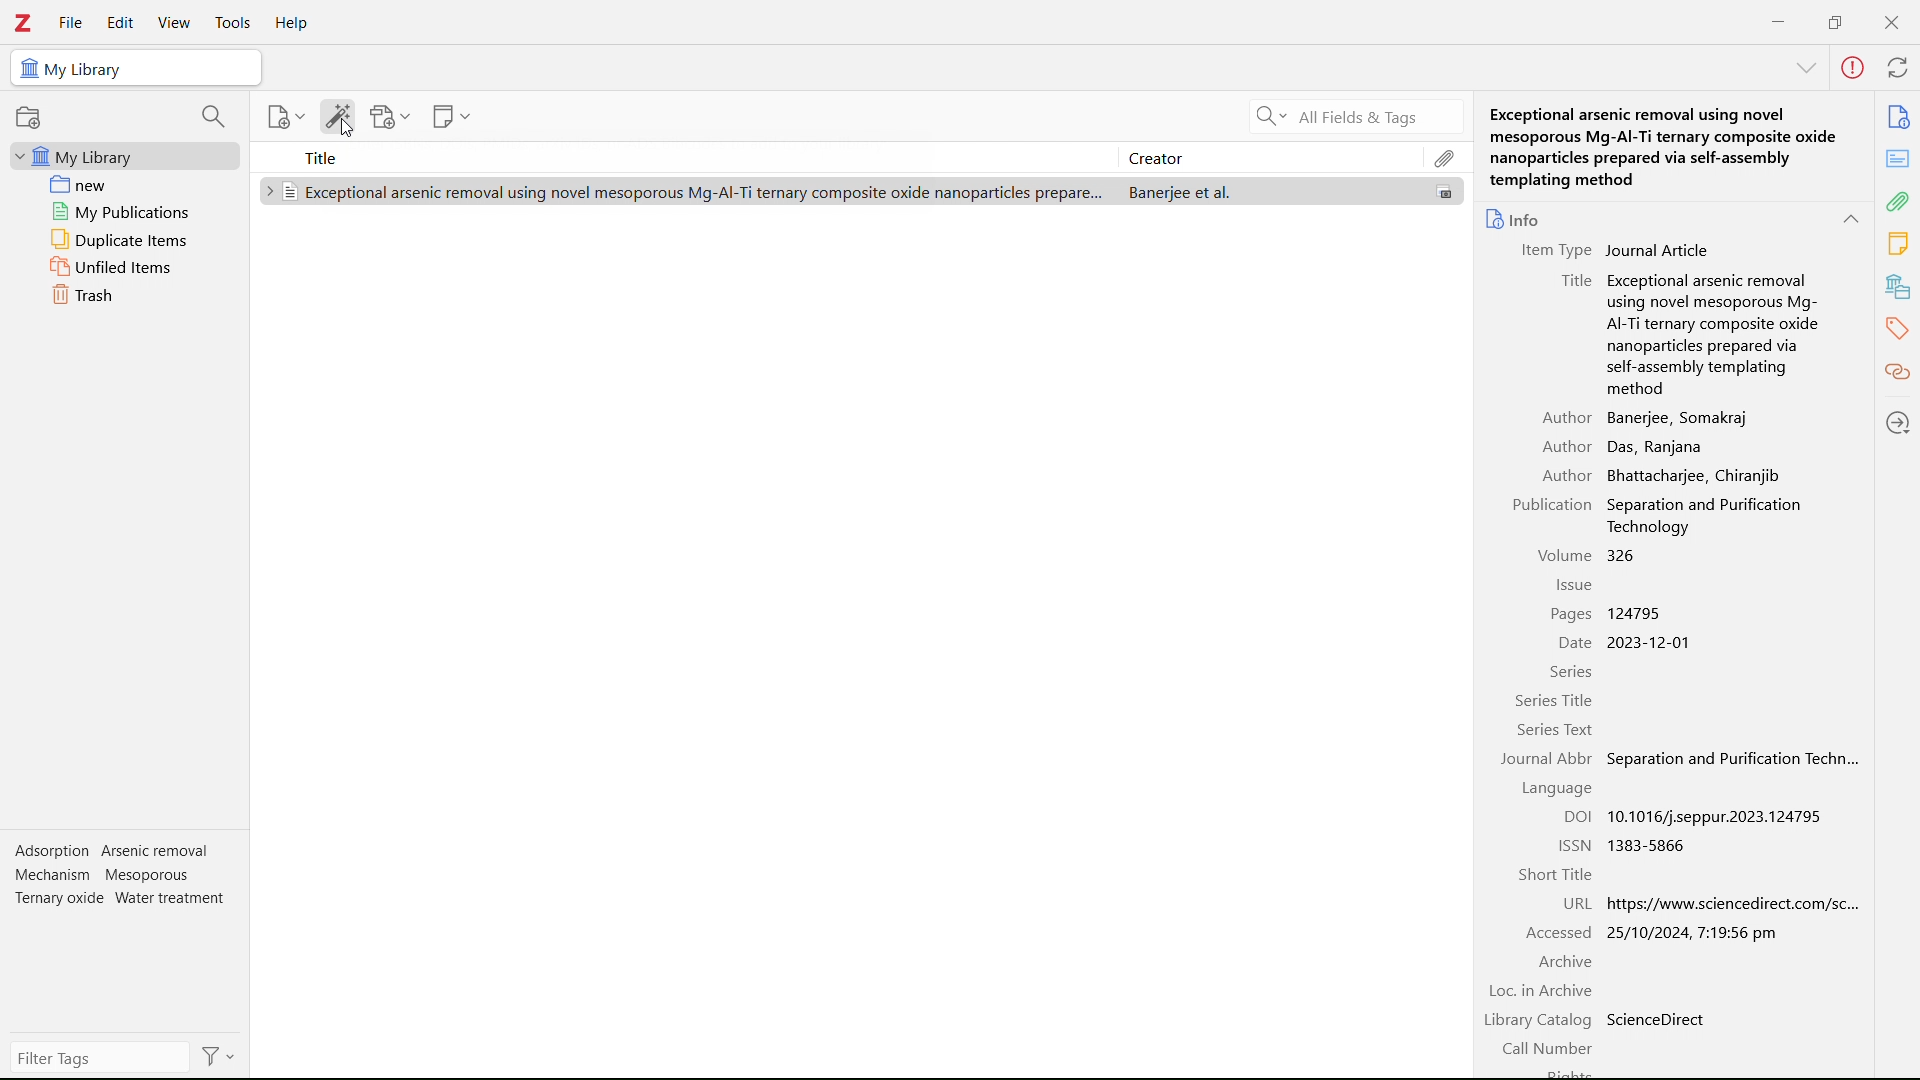  What do you see at coordinates (1675, 146) in the screenshot?
I see `Exceptional arsenic removal using novel Mesoporous Mg-Al-Ti ternary composite oxides nanoparticles prepared via Self-Assembly templating method` at bounding box center [1675, 146].